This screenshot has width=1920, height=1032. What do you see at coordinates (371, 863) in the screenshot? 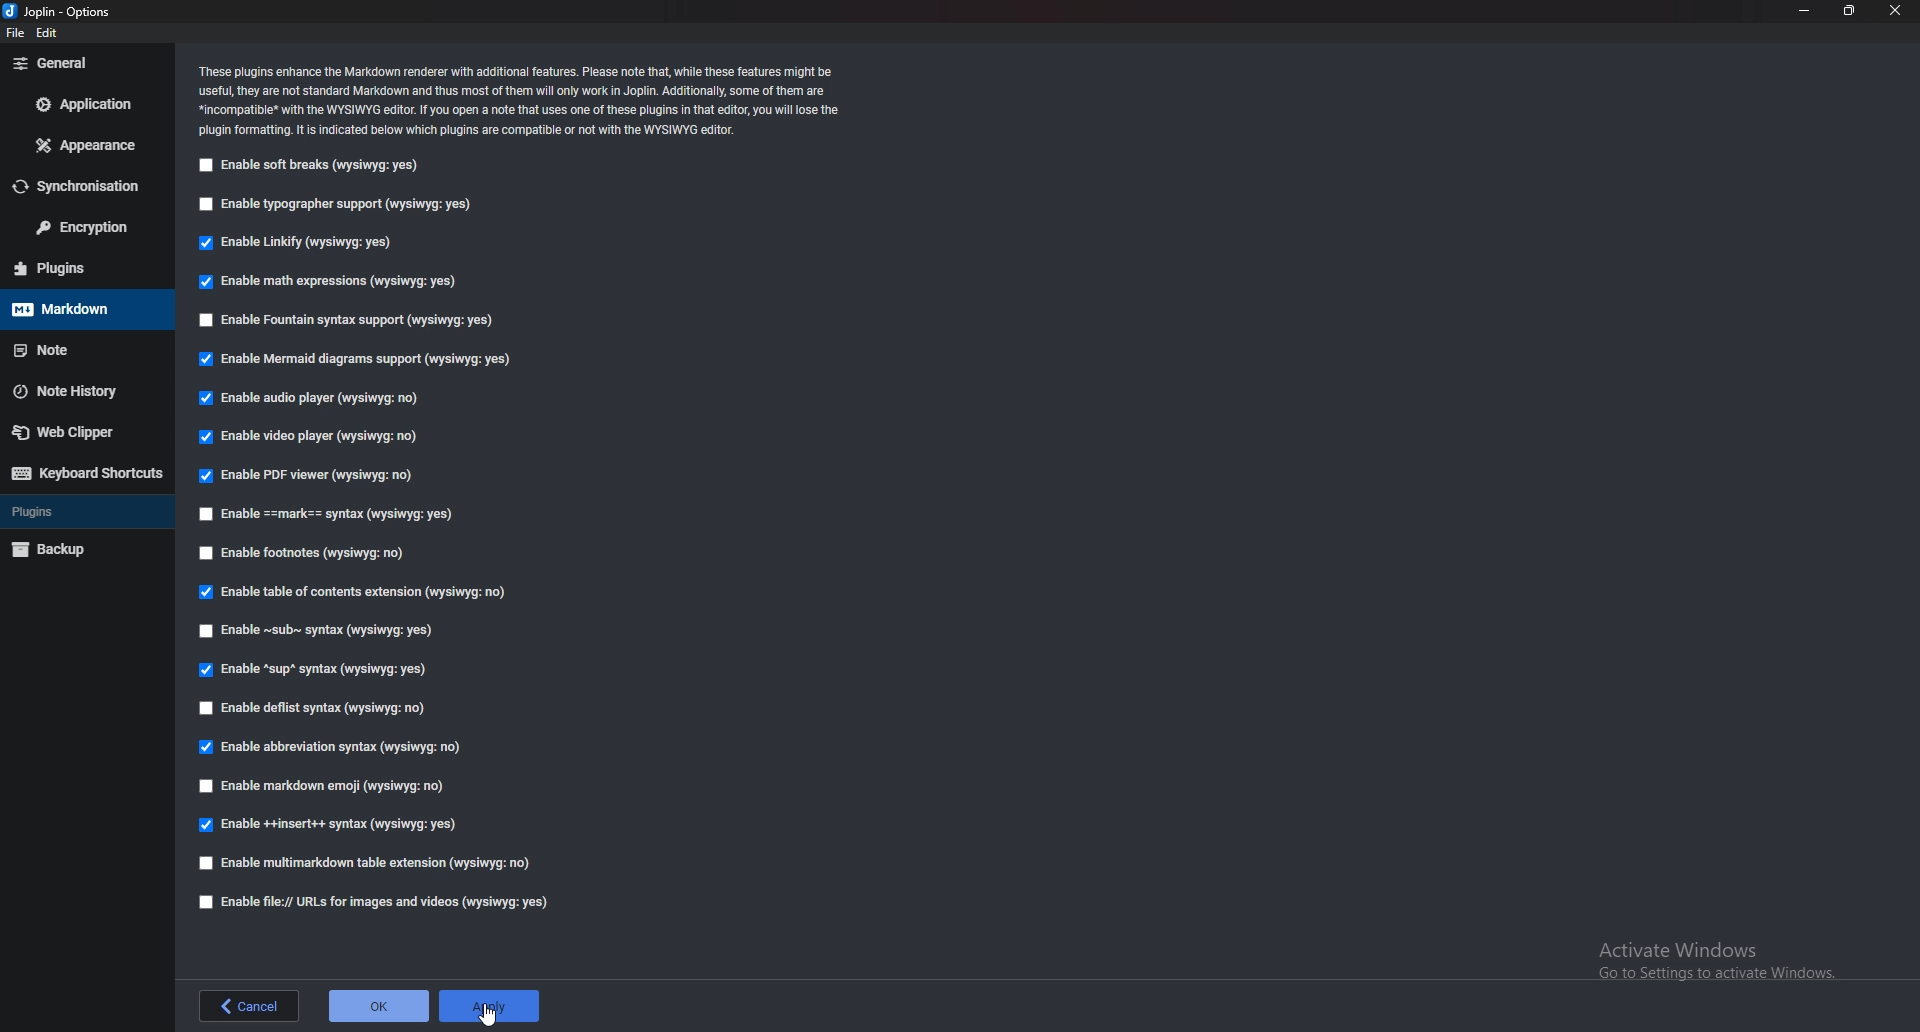
I see `Enable multi markdown table` at bounding box center [371, 863].